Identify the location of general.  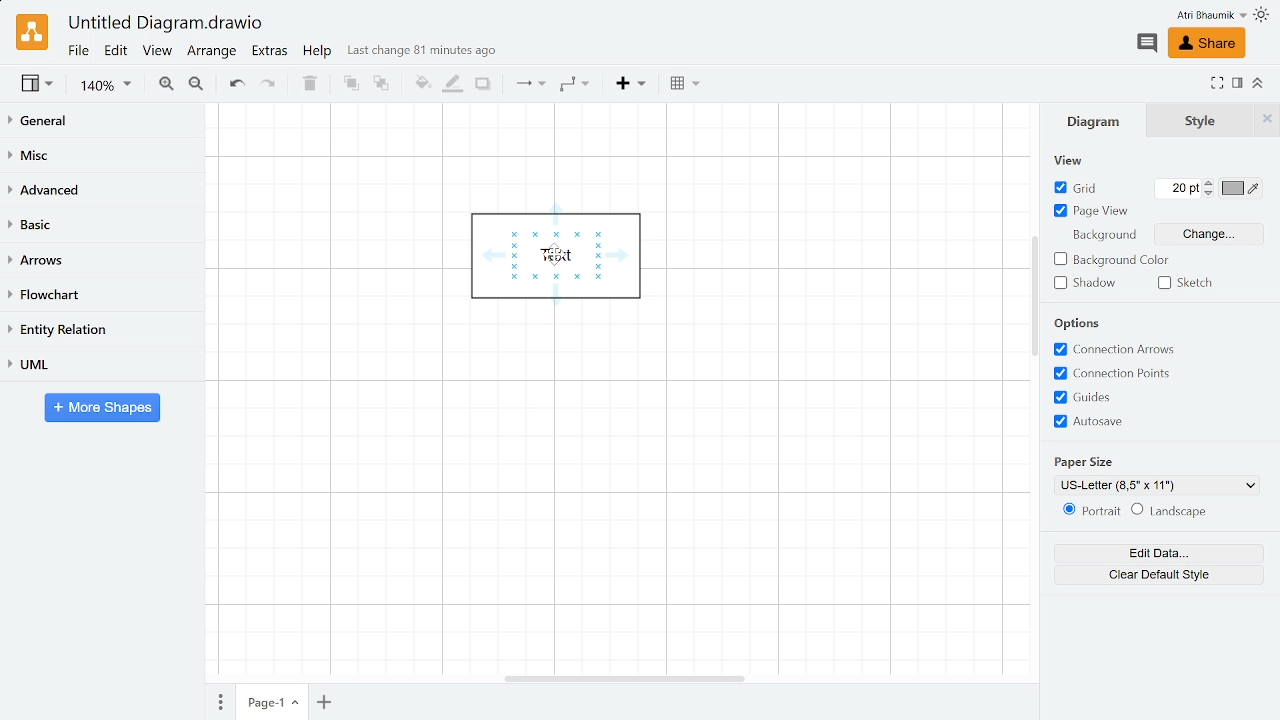
(104, 122).